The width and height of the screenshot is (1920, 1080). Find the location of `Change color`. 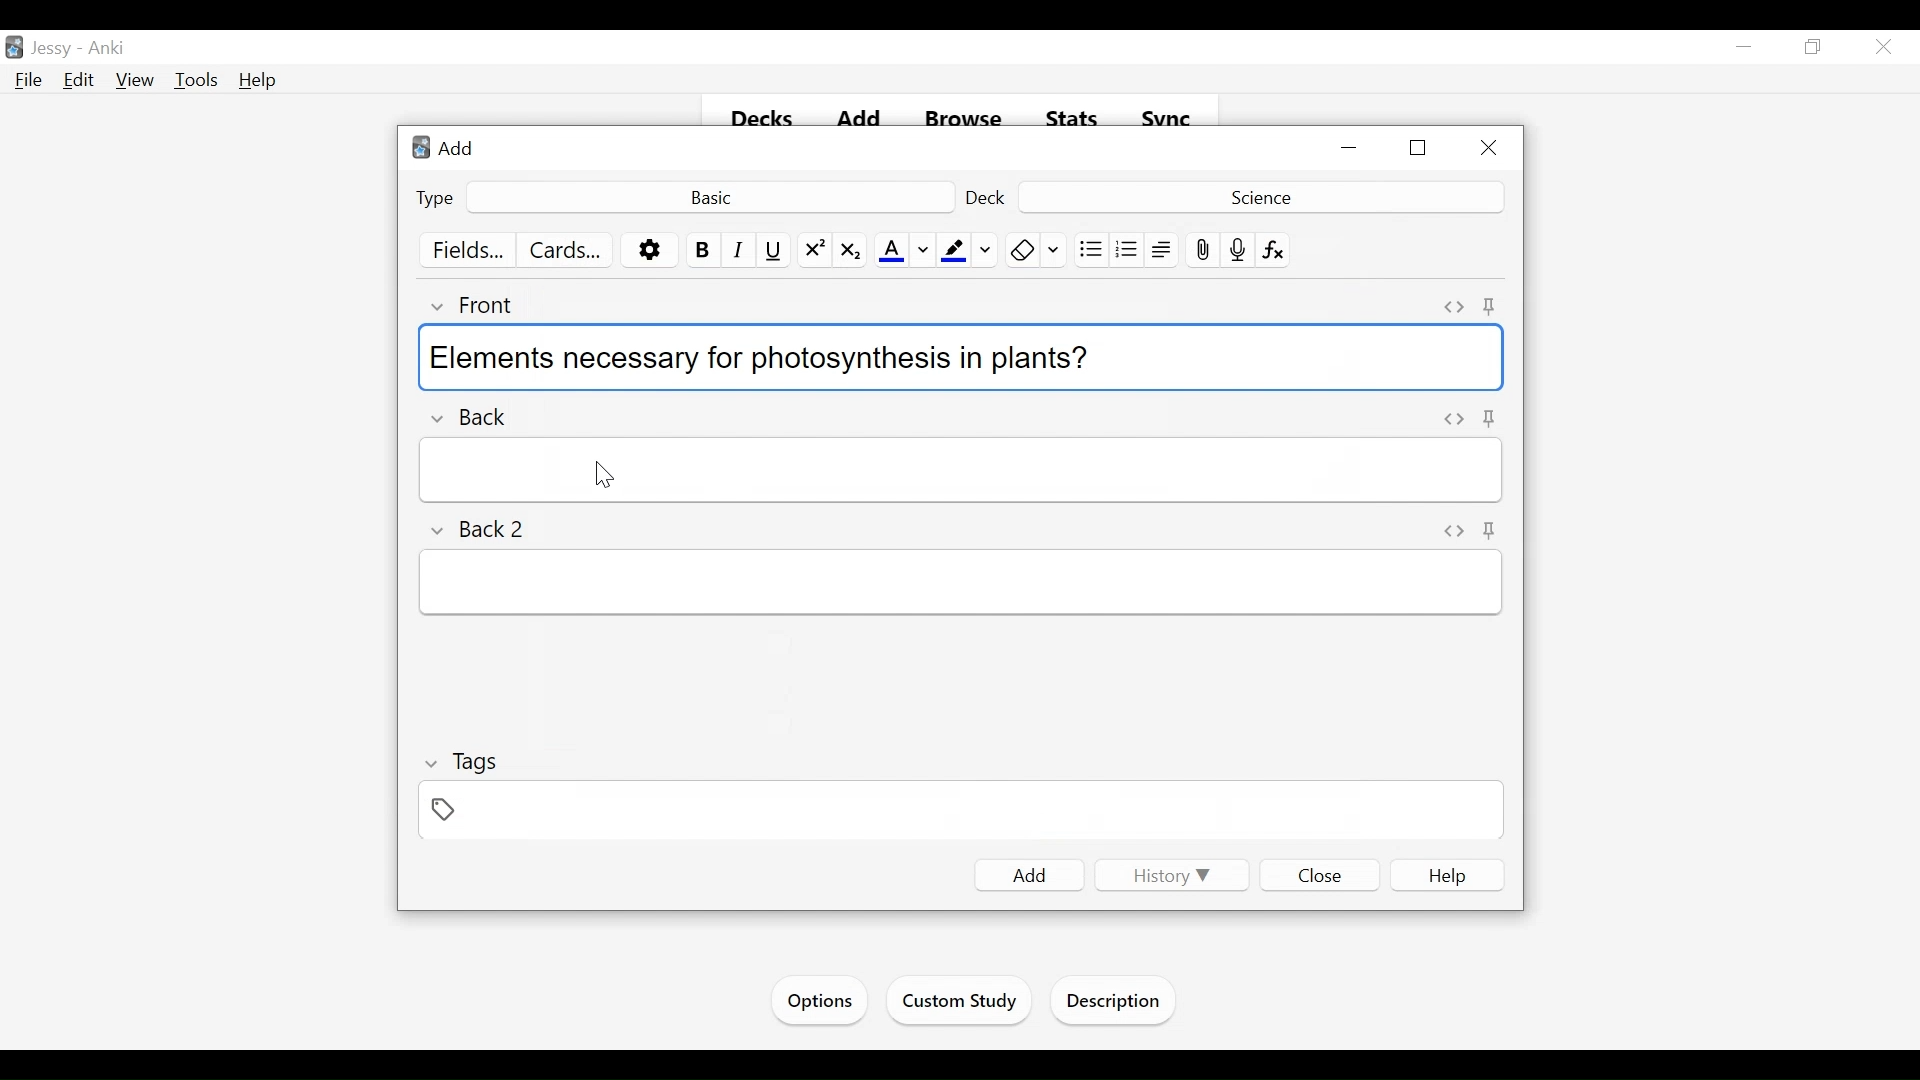

Change color is located at coordinates (1055, 250).